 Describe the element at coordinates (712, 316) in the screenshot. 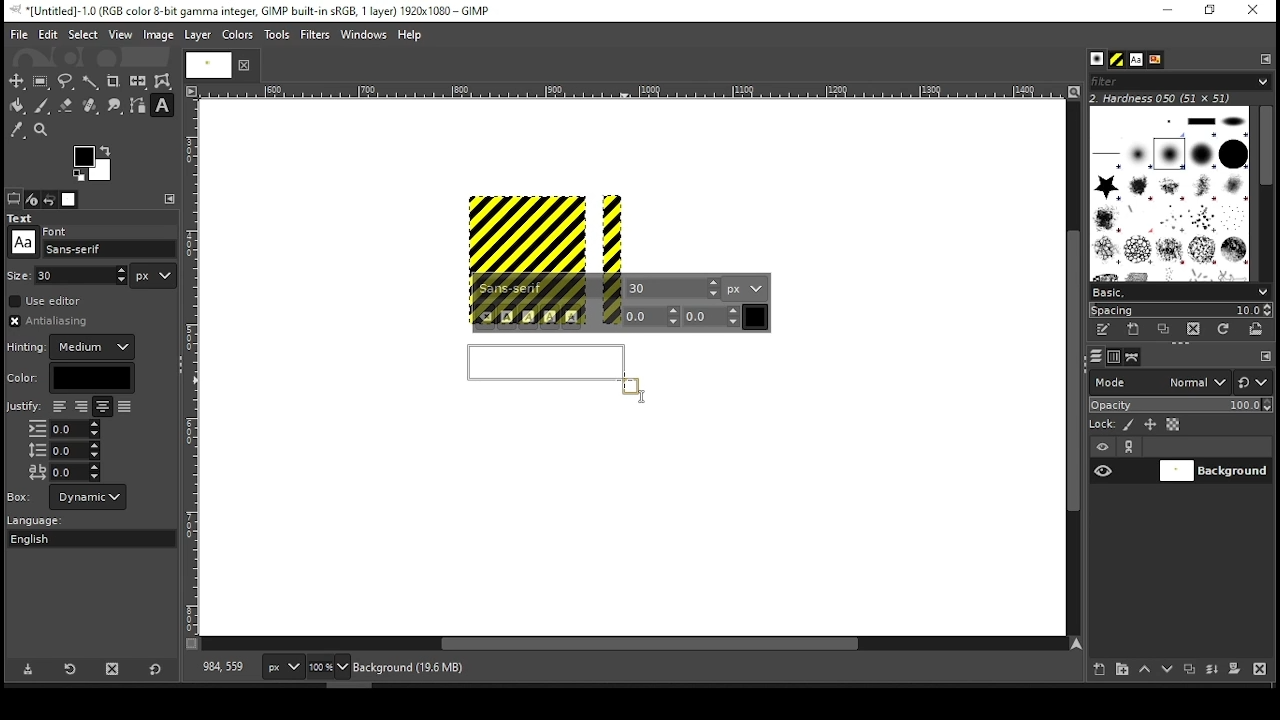

I see `change kerning of selected text` at that location.